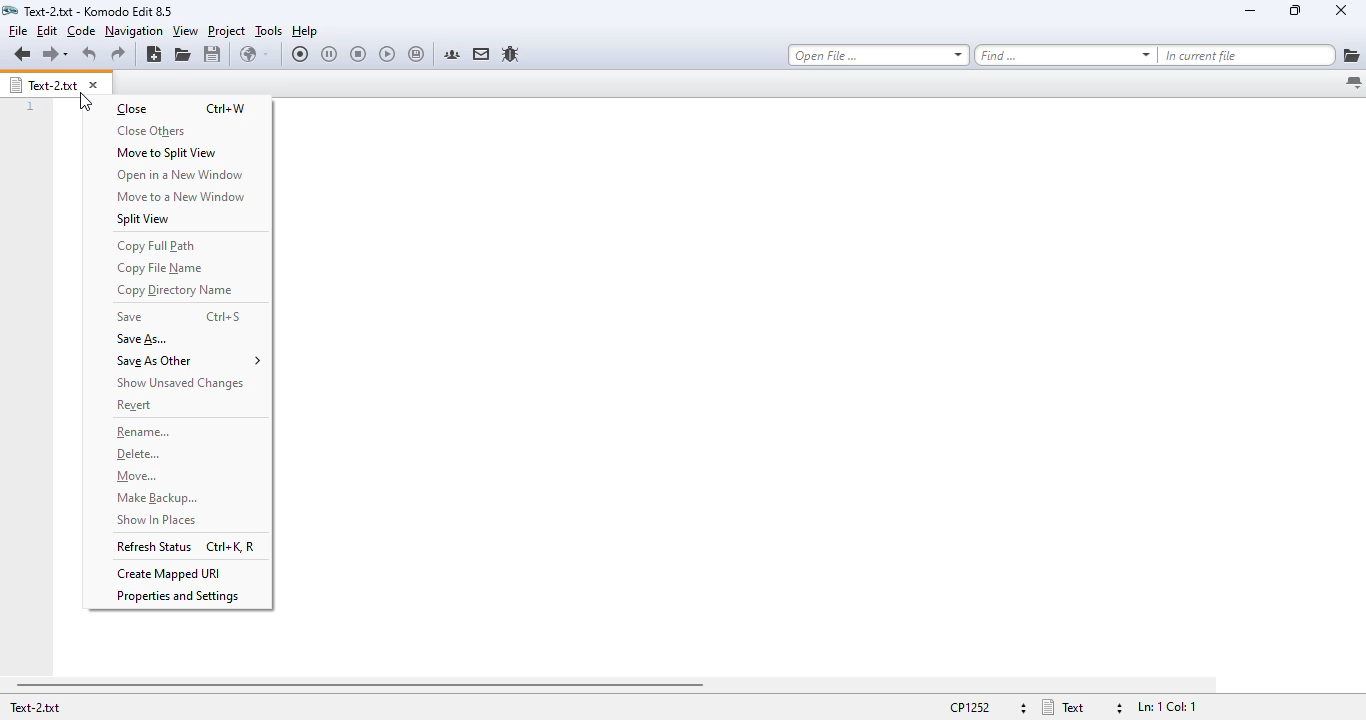 The width and height of the screenshot is (1366, 720). Describe the element at coordinates (228, 108) in the screenshot. I see `shortcut for close` at that location.